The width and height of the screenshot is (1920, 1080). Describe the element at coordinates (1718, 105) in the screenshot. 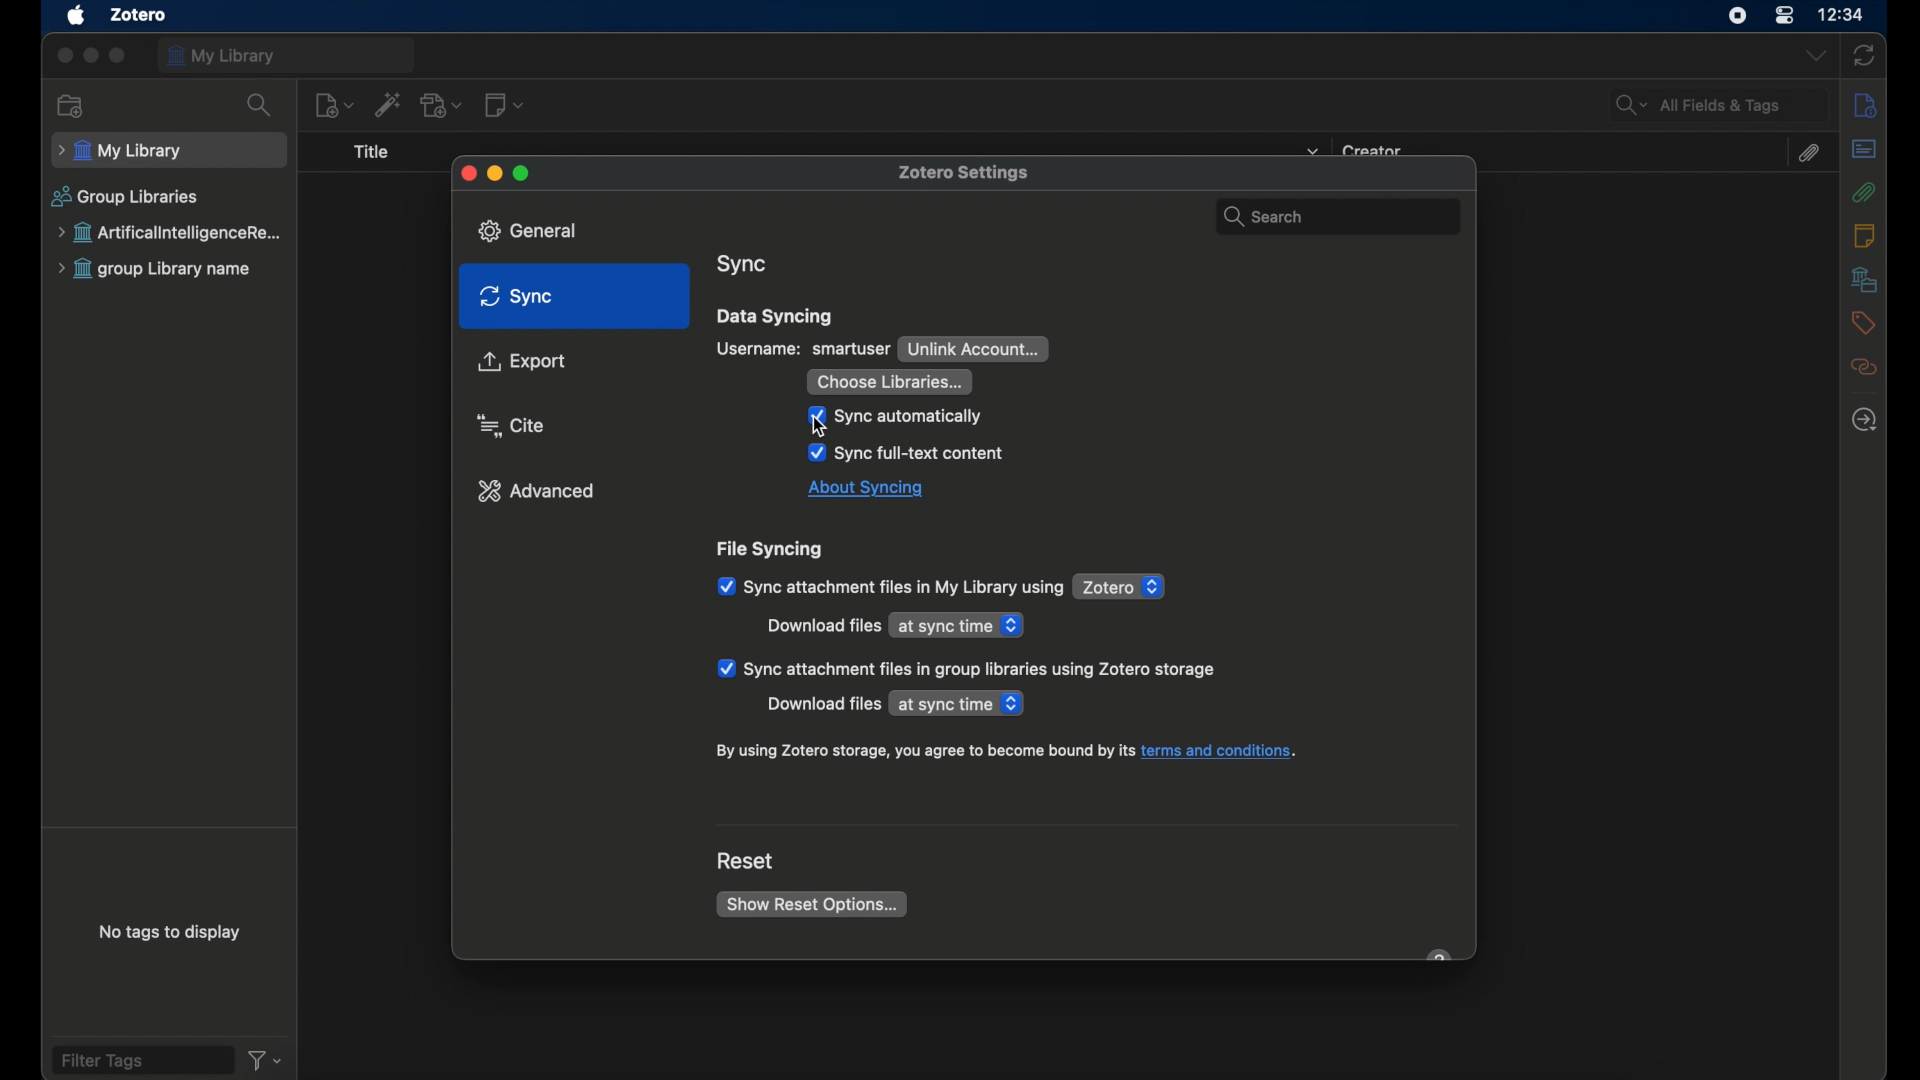

I see `all fields and tags` at that location.